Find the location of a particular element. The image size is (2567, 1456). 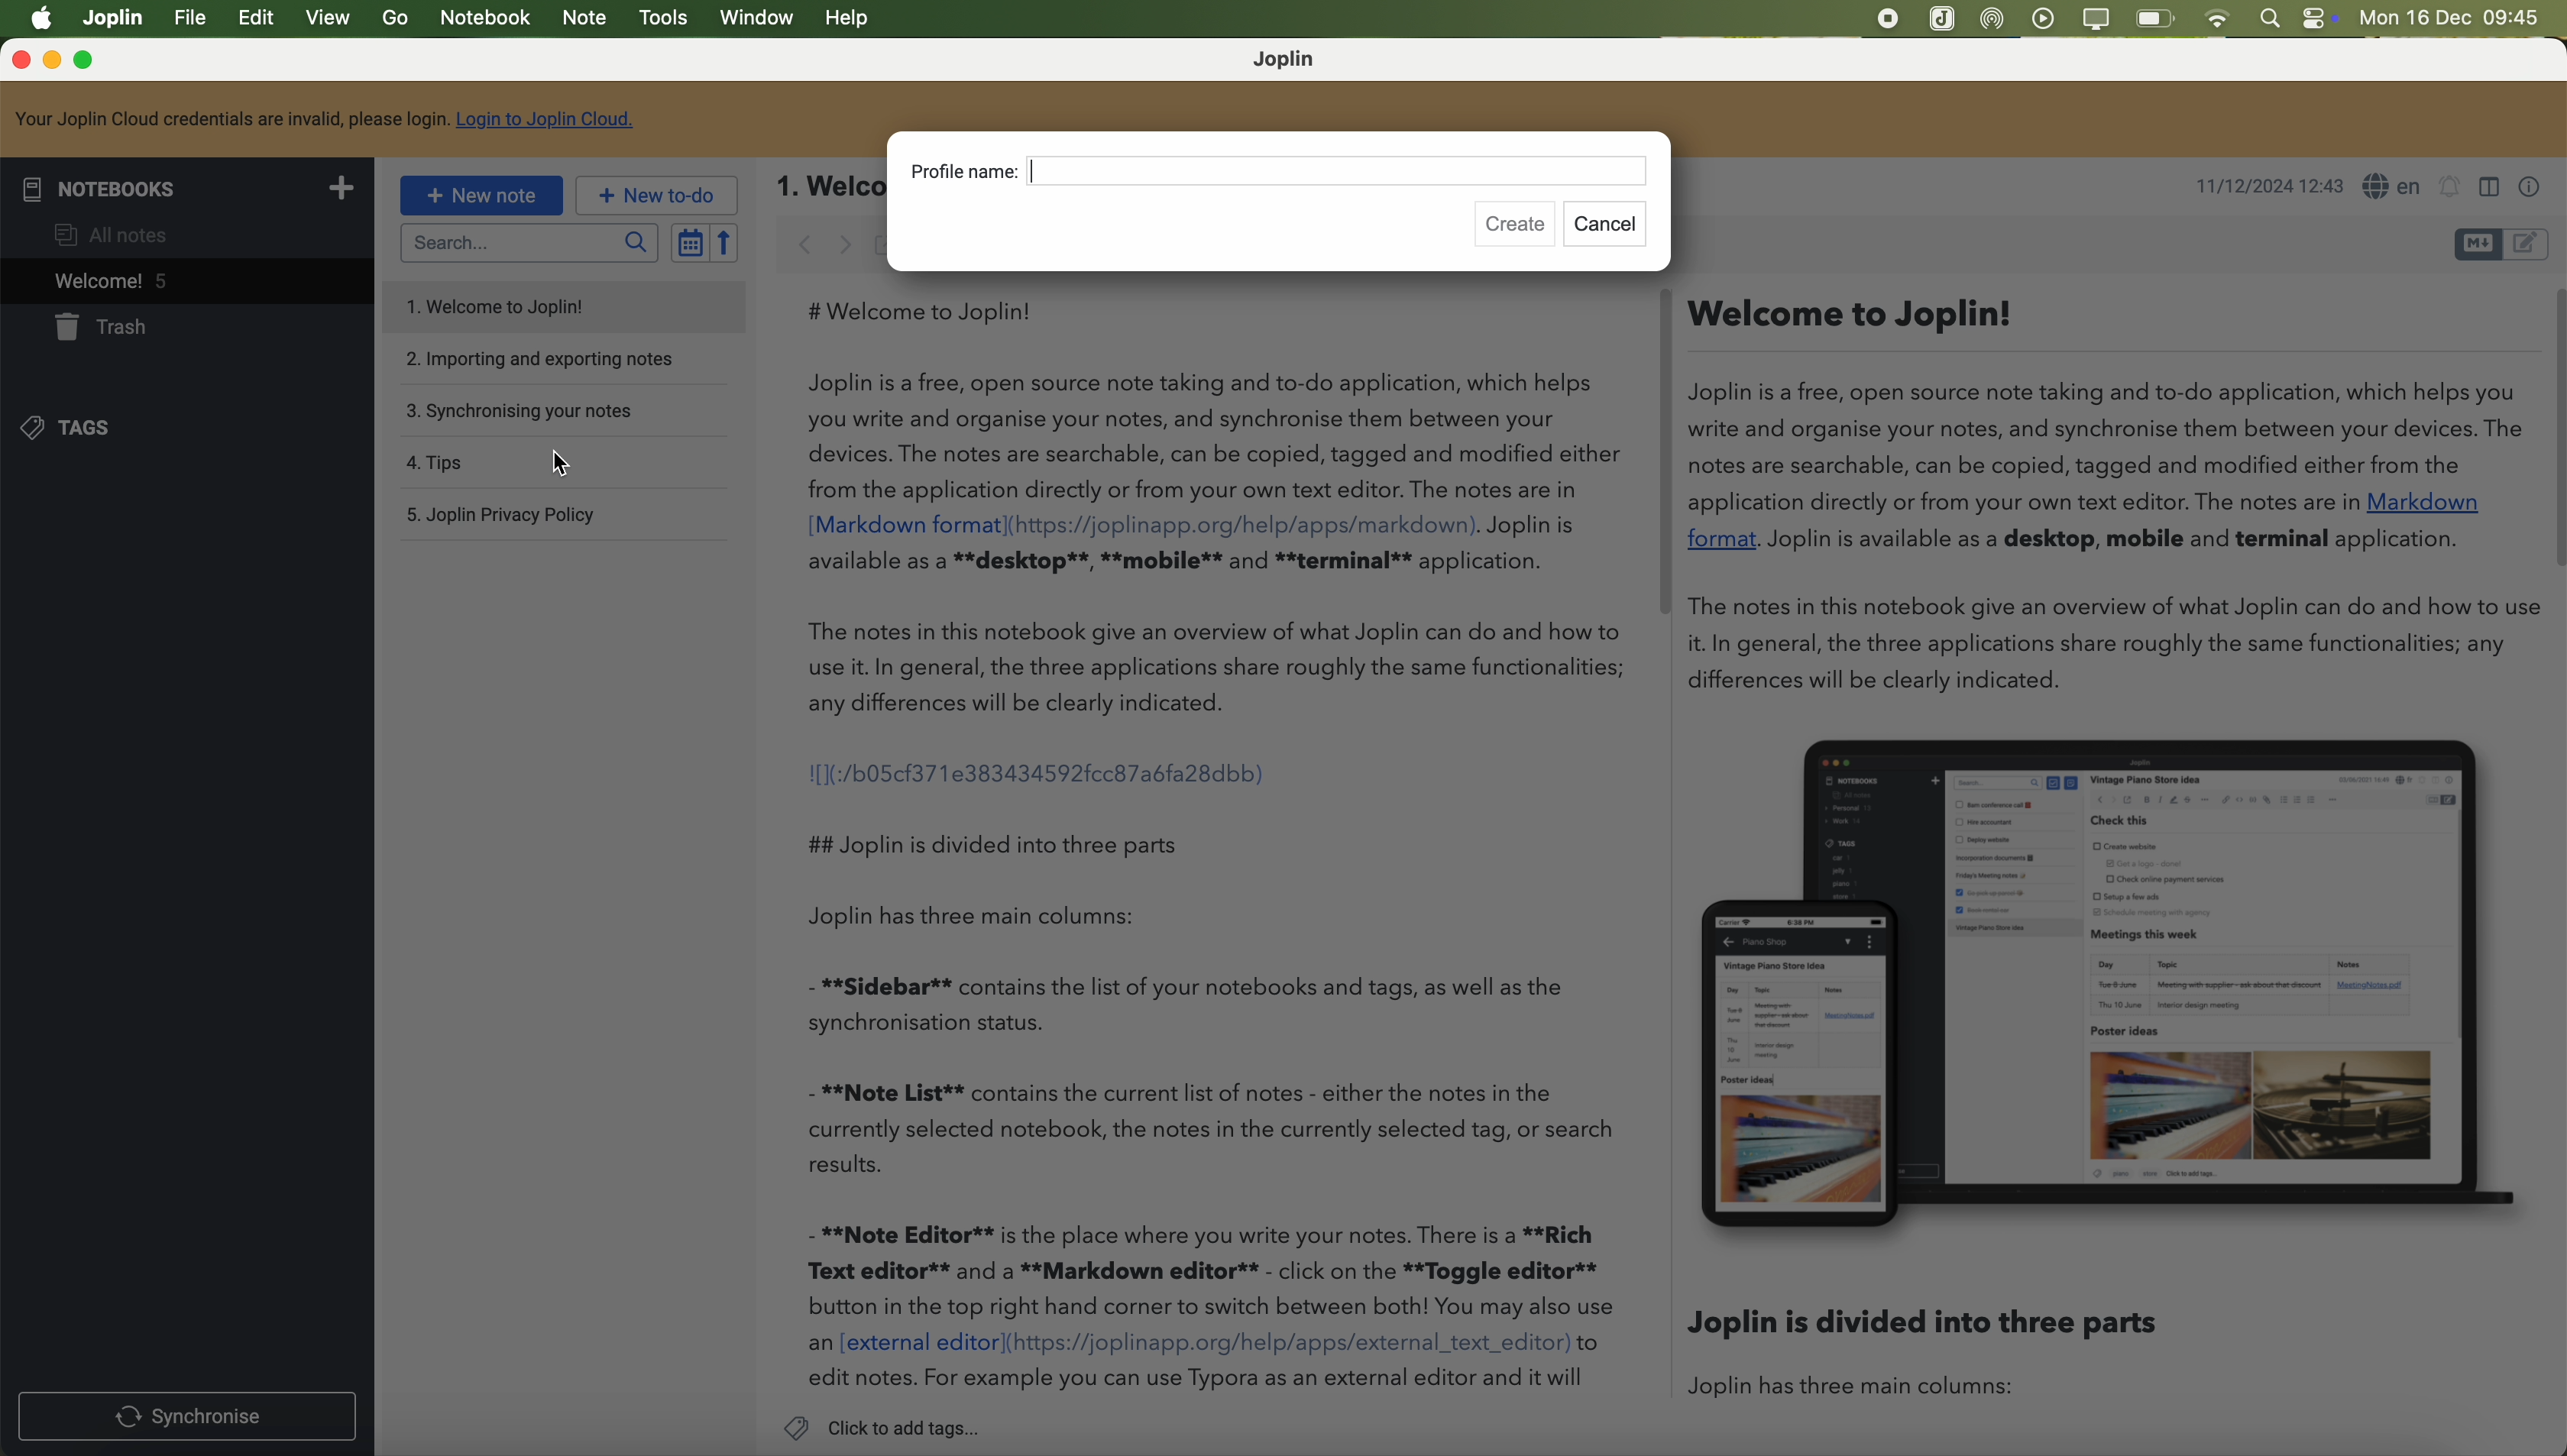

an [external editor] is located at coordinates (904, 1344).